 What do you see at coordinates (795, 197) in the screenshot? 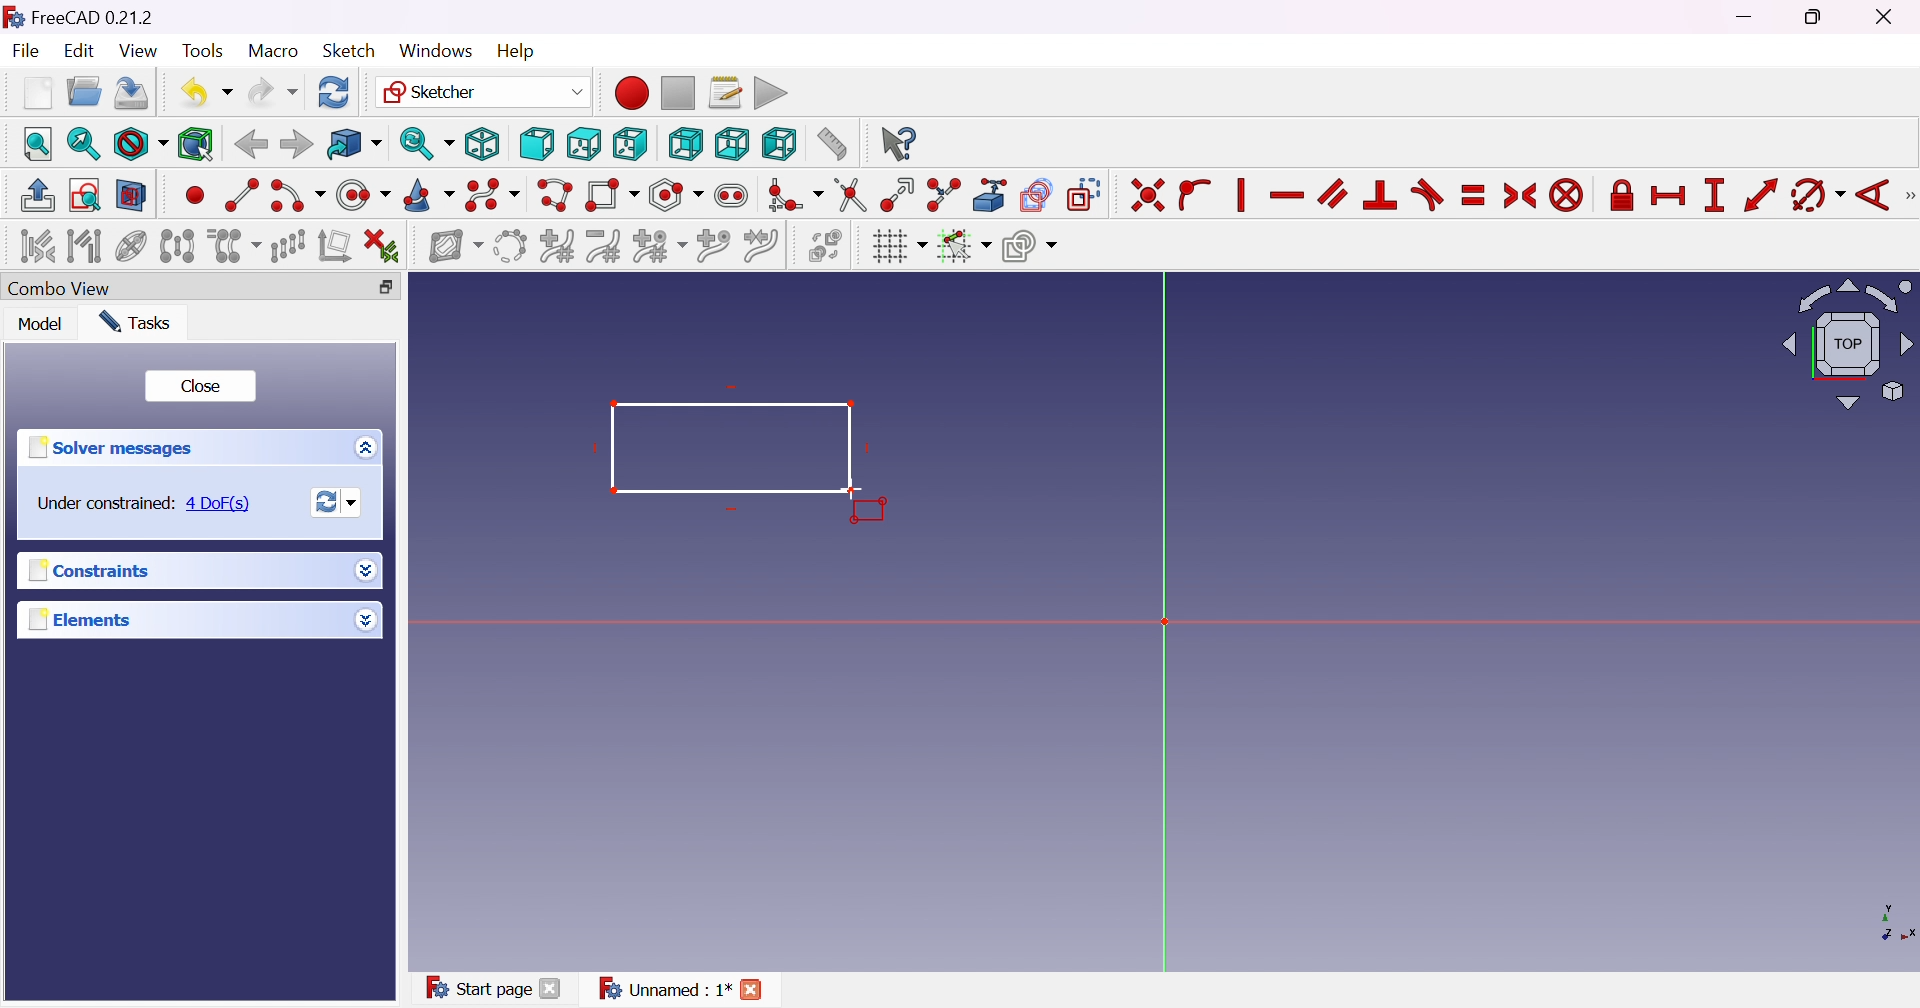
I see `Create fillet` at bounding box center [795, 197].